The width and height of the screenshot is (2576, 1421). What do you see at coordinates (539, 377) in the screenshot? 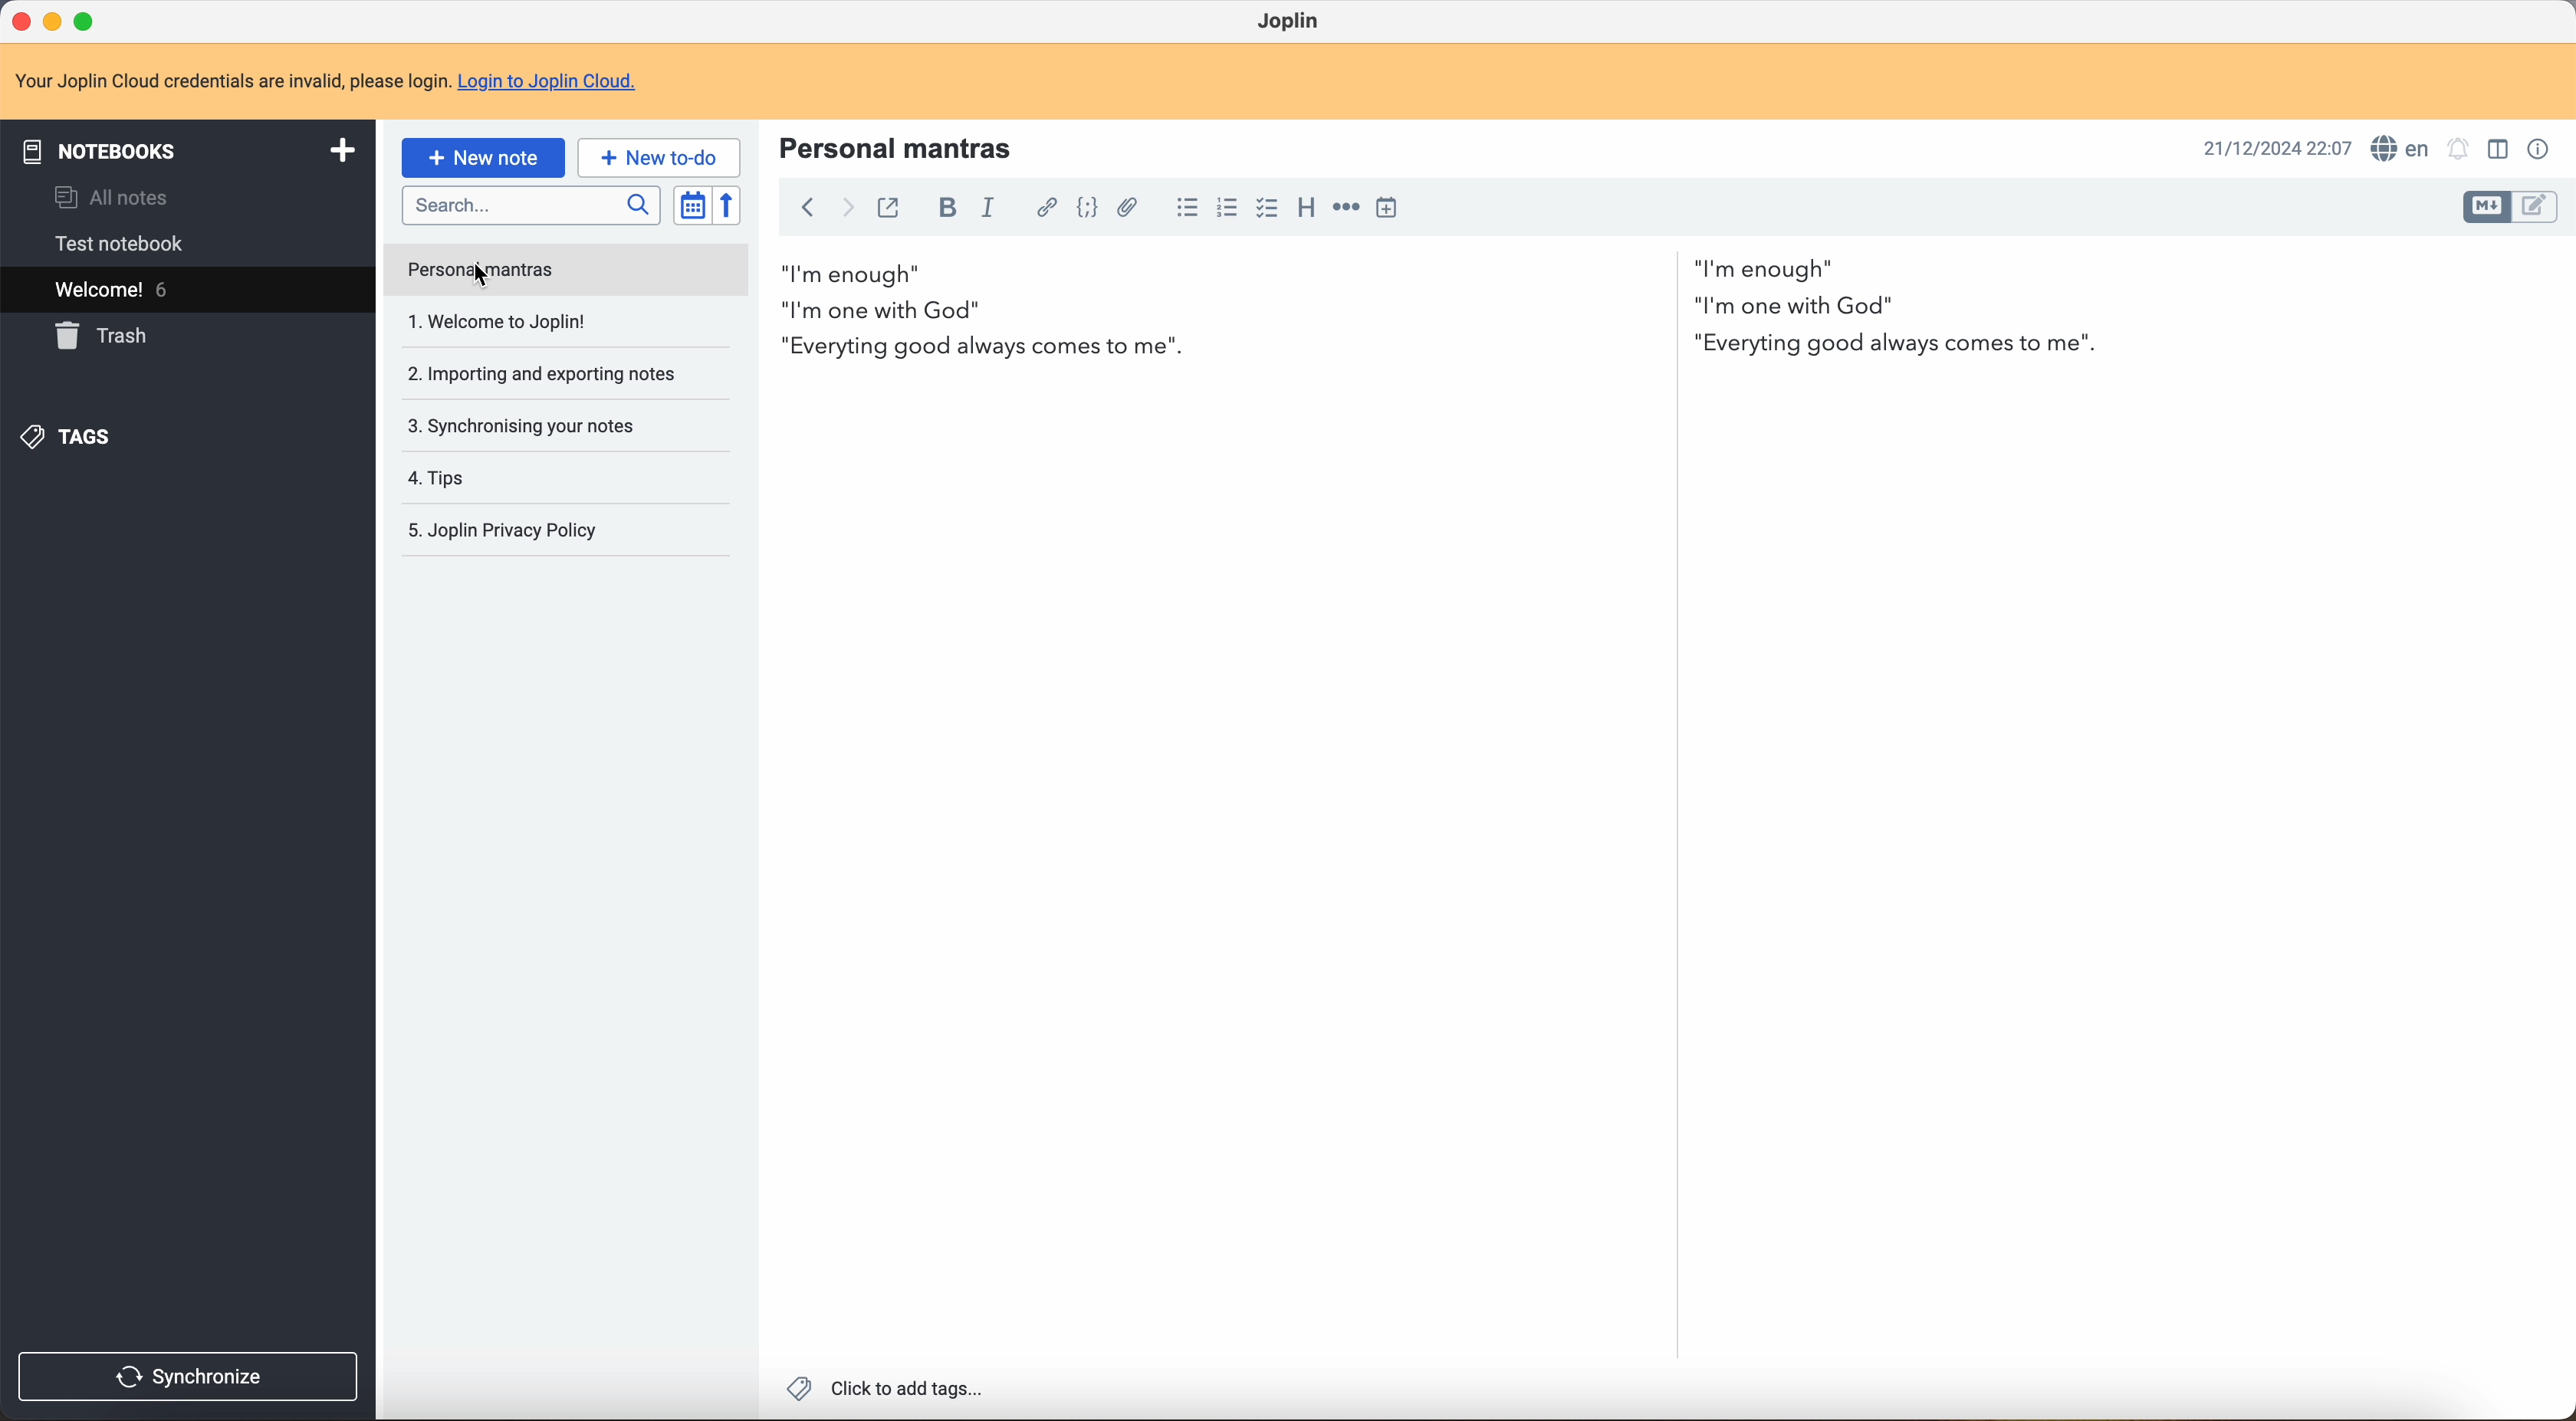
I see `importing and exporting notes` at bounding box center [539, 377].